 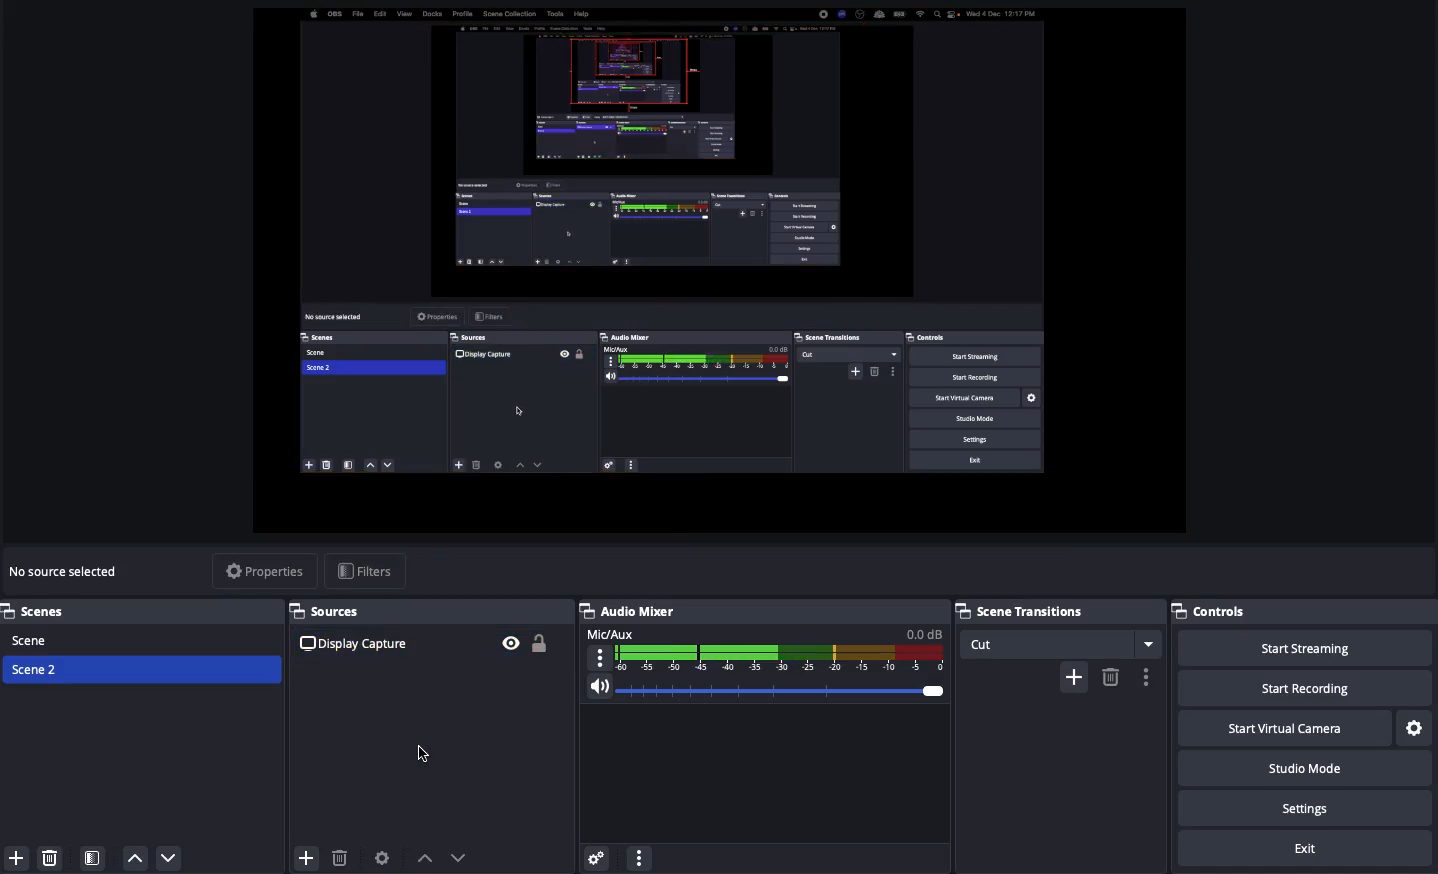 What do you see at coordinates (767, 687) in the screenshot?
I see `Volume` at bounding box center [767, 687].